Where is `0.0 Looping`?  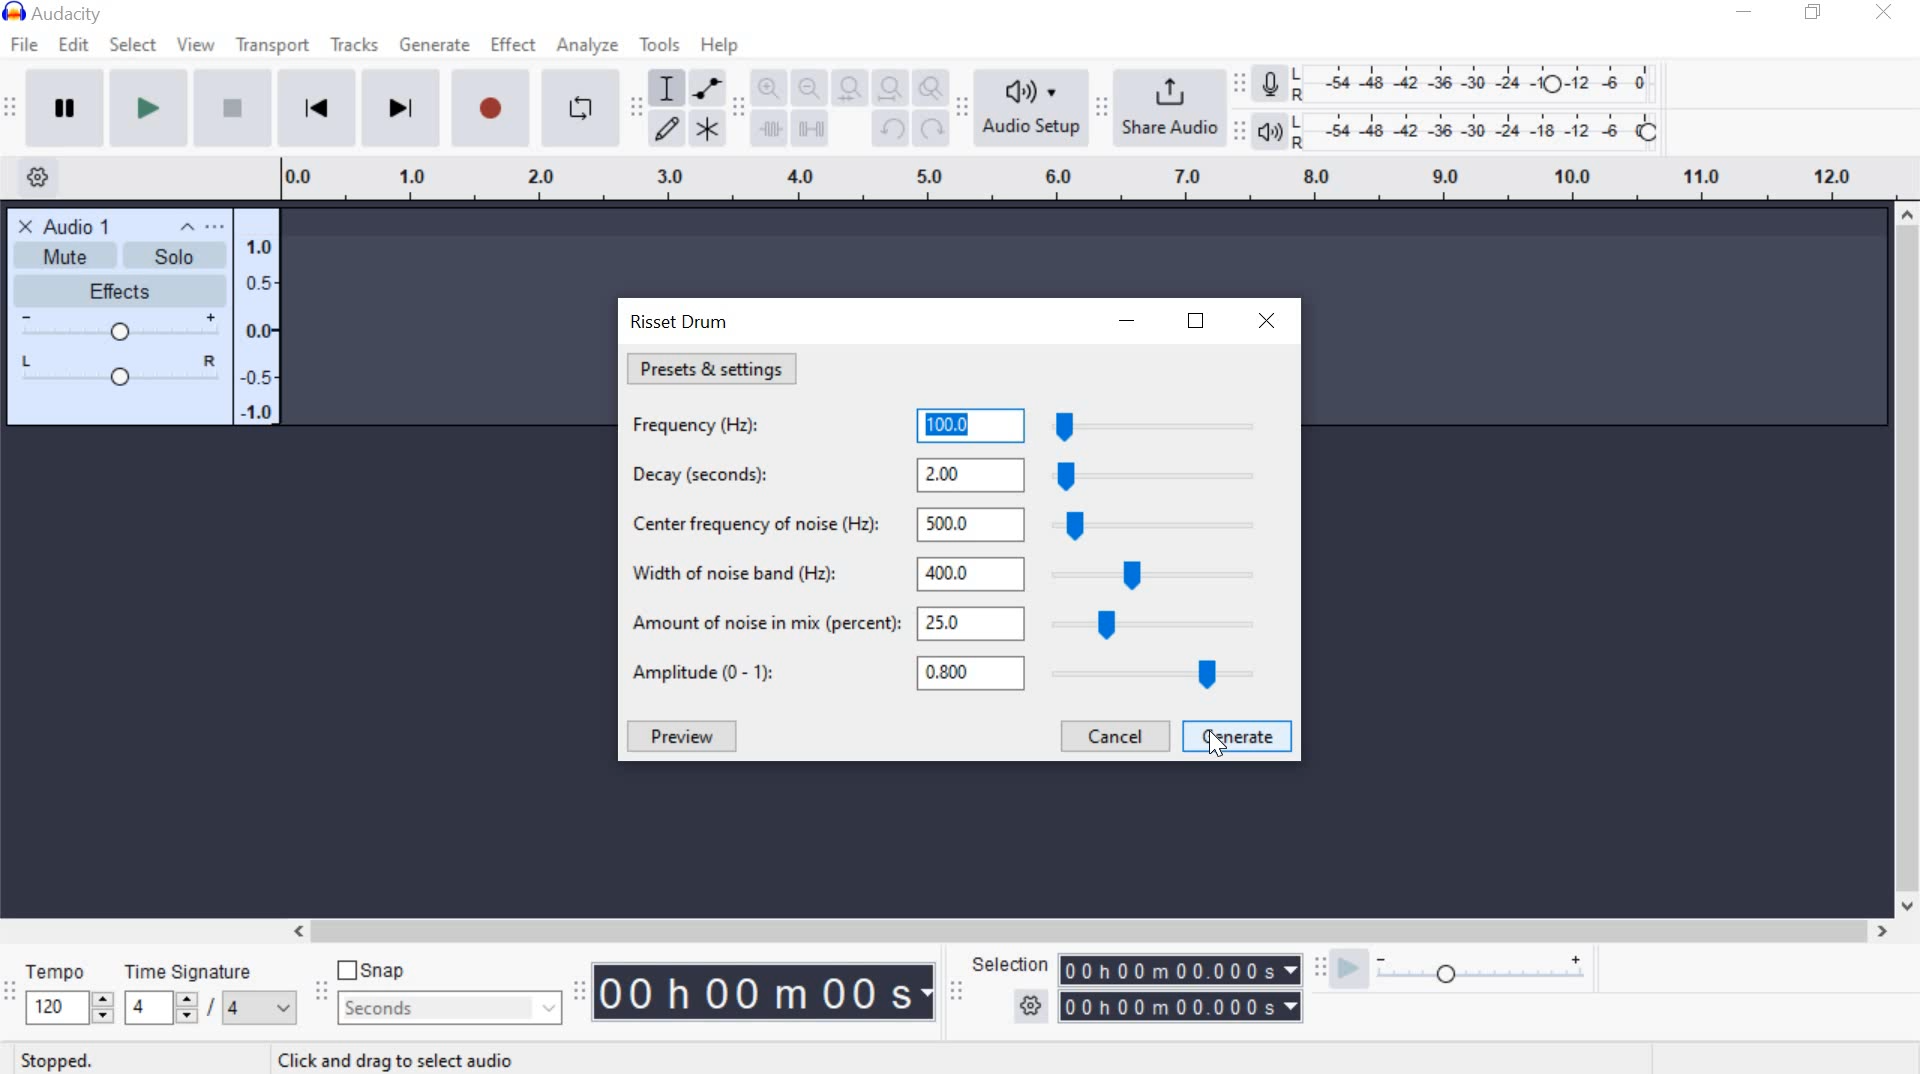 0.0 Looping is located at coordinates (262, 331).